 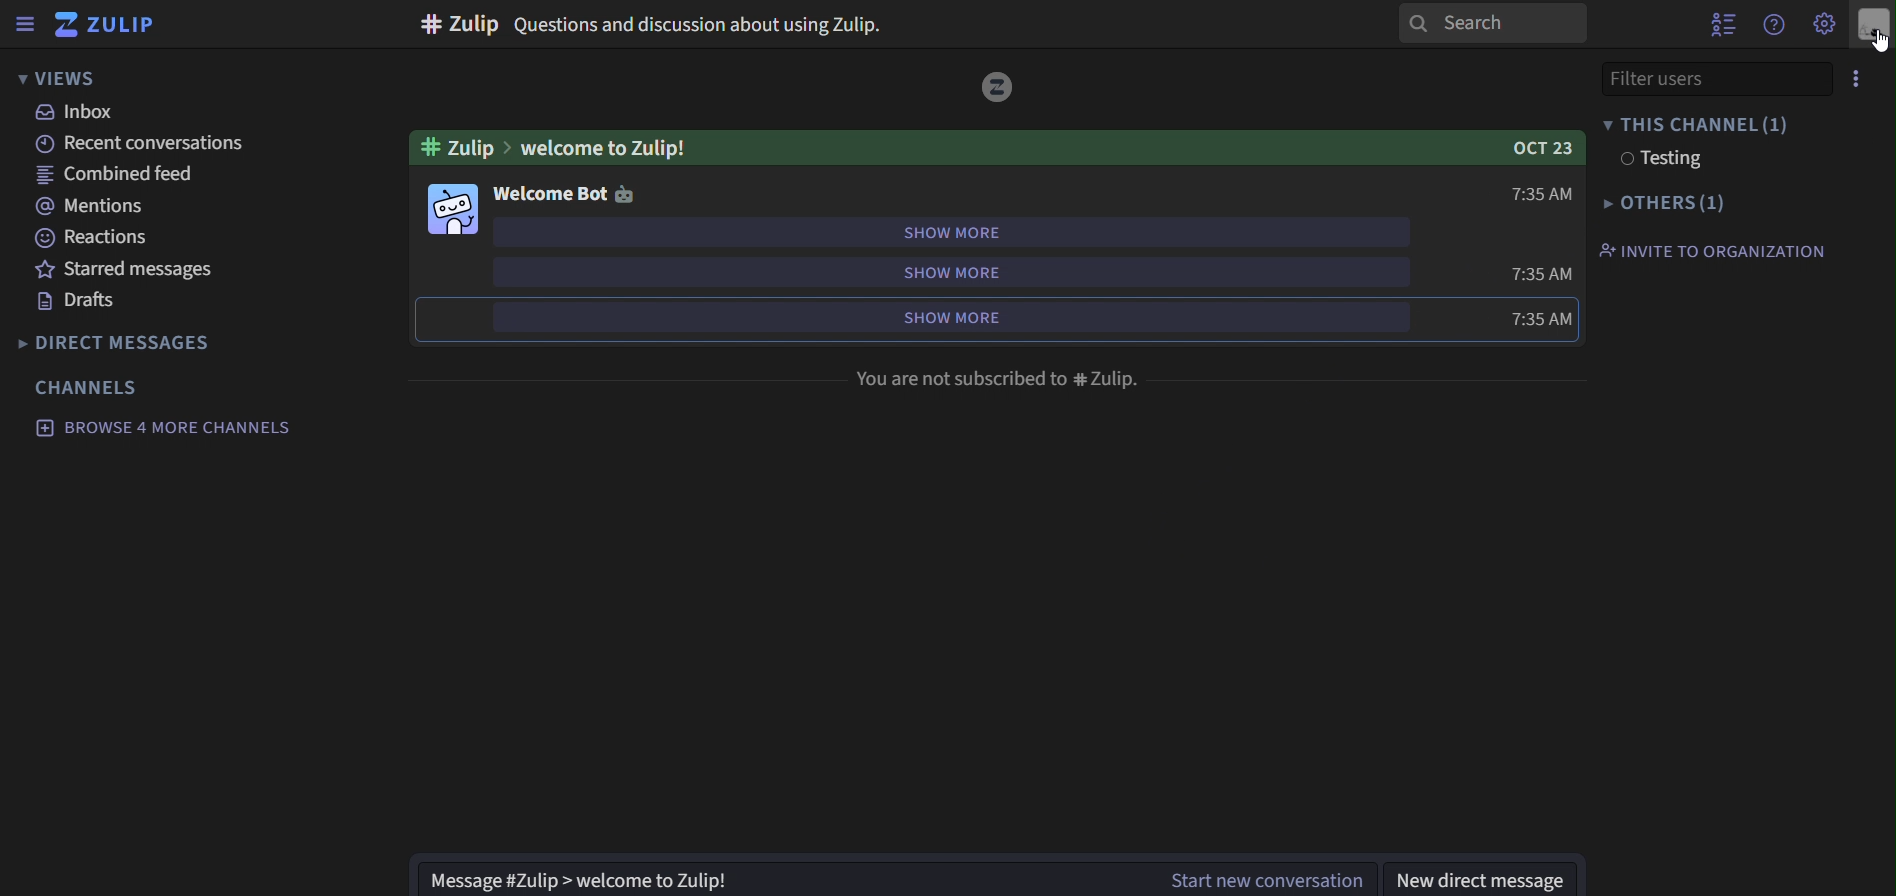 I want to click on Message #Zulip > welcome to Zulip!, so click(x=776, y=876).